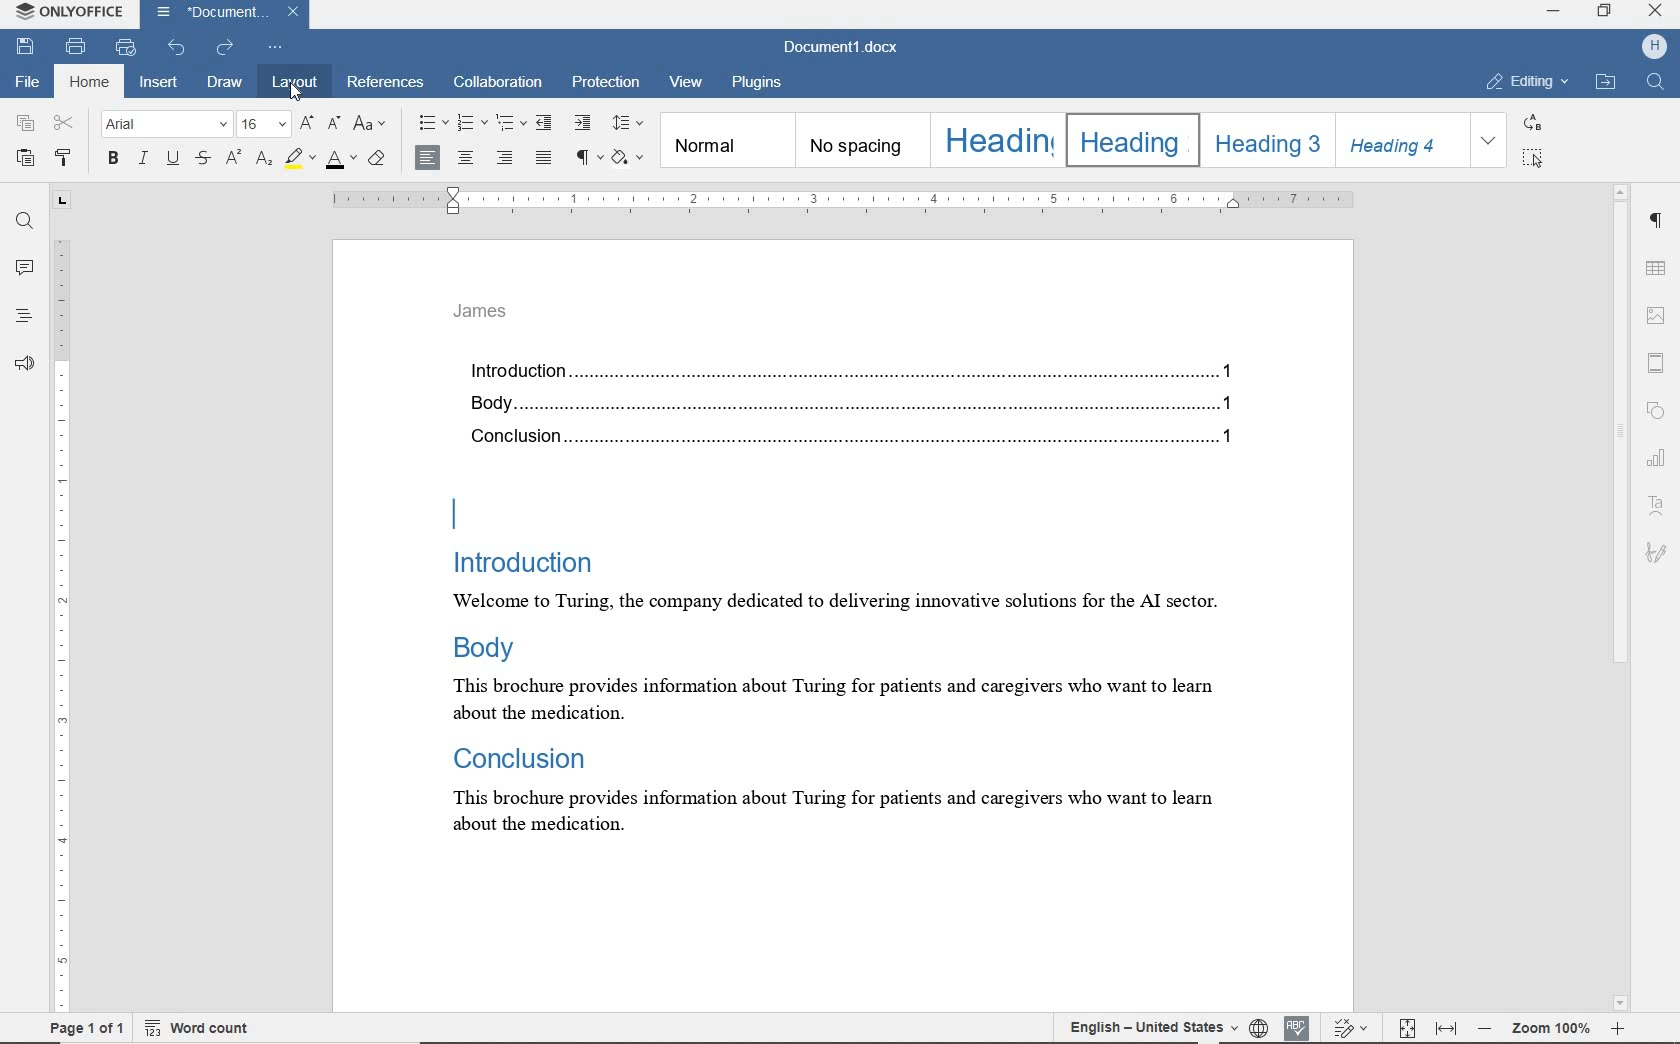 The height and width of the screenshot is (1044, 1680). Describe the element at coordinates (1406, 1026) in the screenshot. I see `fit to page` at that location.